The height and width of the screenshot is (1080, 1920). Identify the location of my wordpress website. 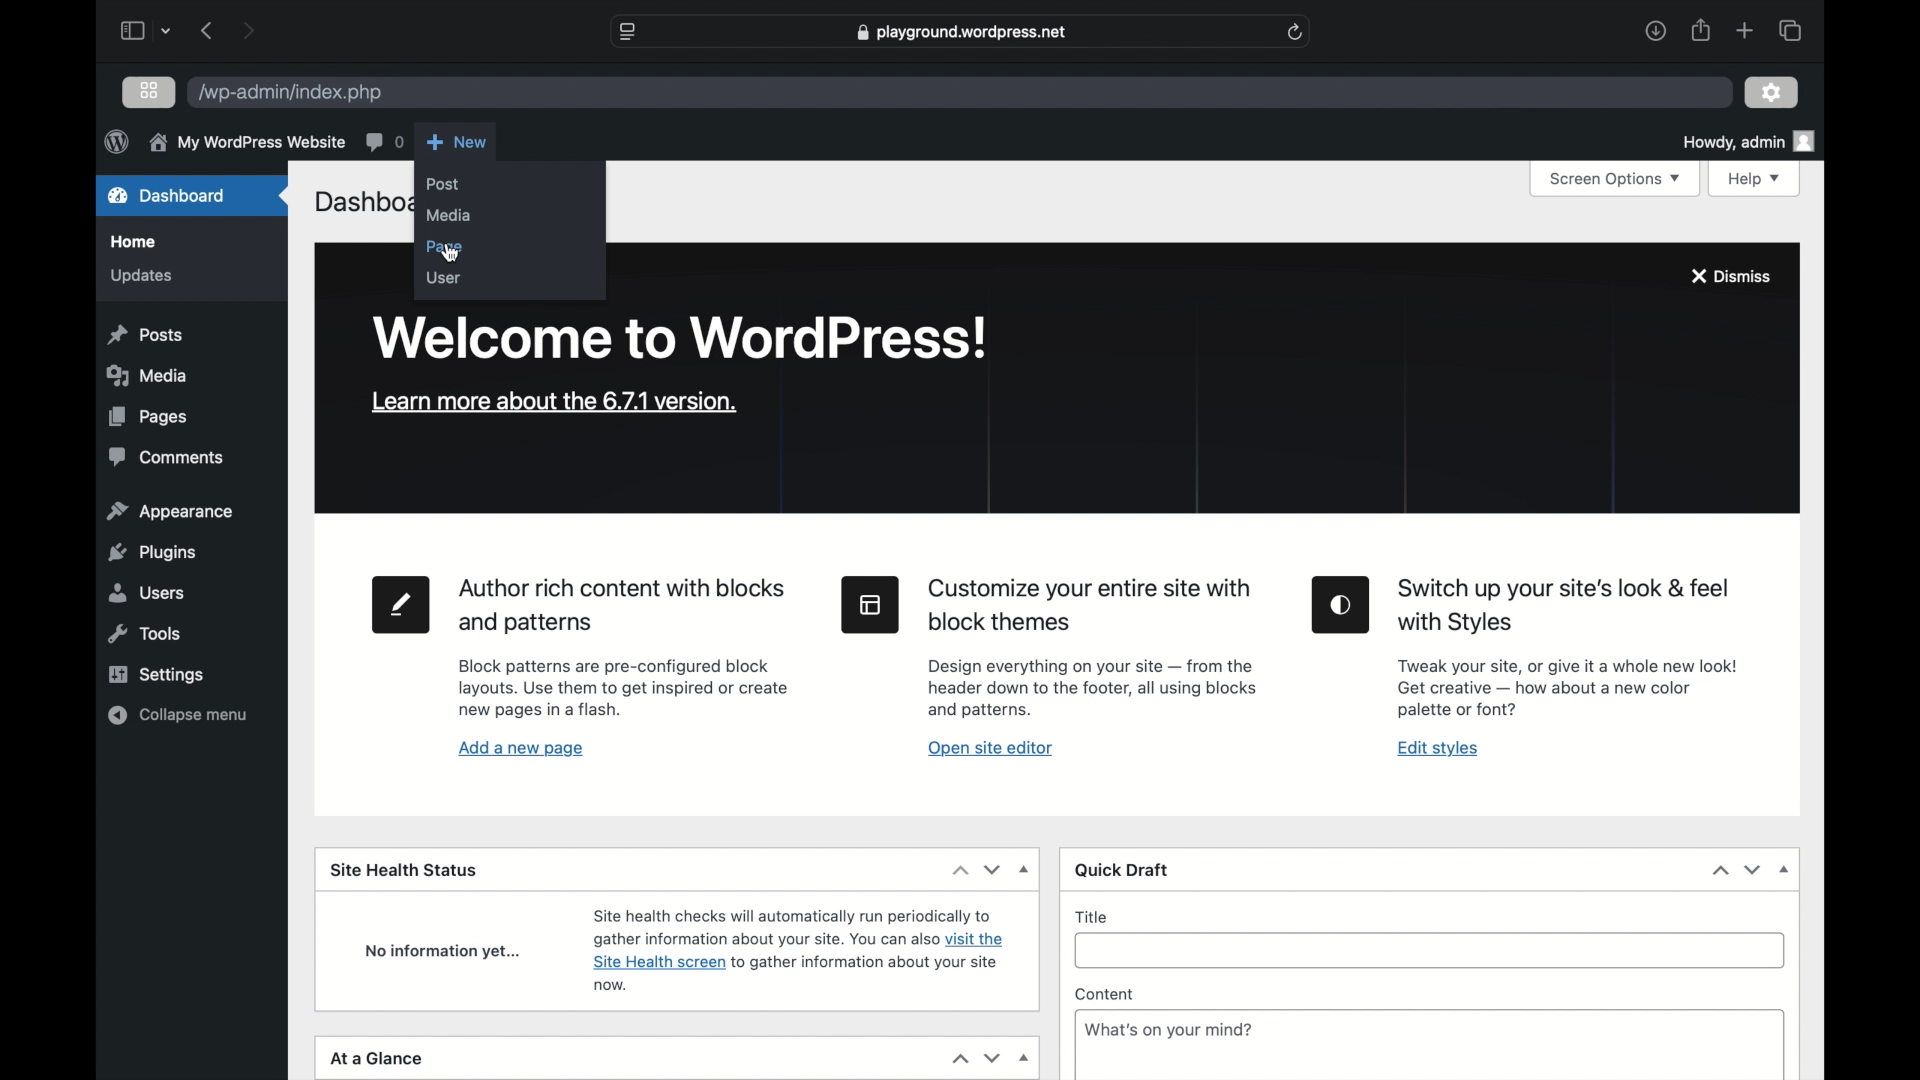
(246, 142).